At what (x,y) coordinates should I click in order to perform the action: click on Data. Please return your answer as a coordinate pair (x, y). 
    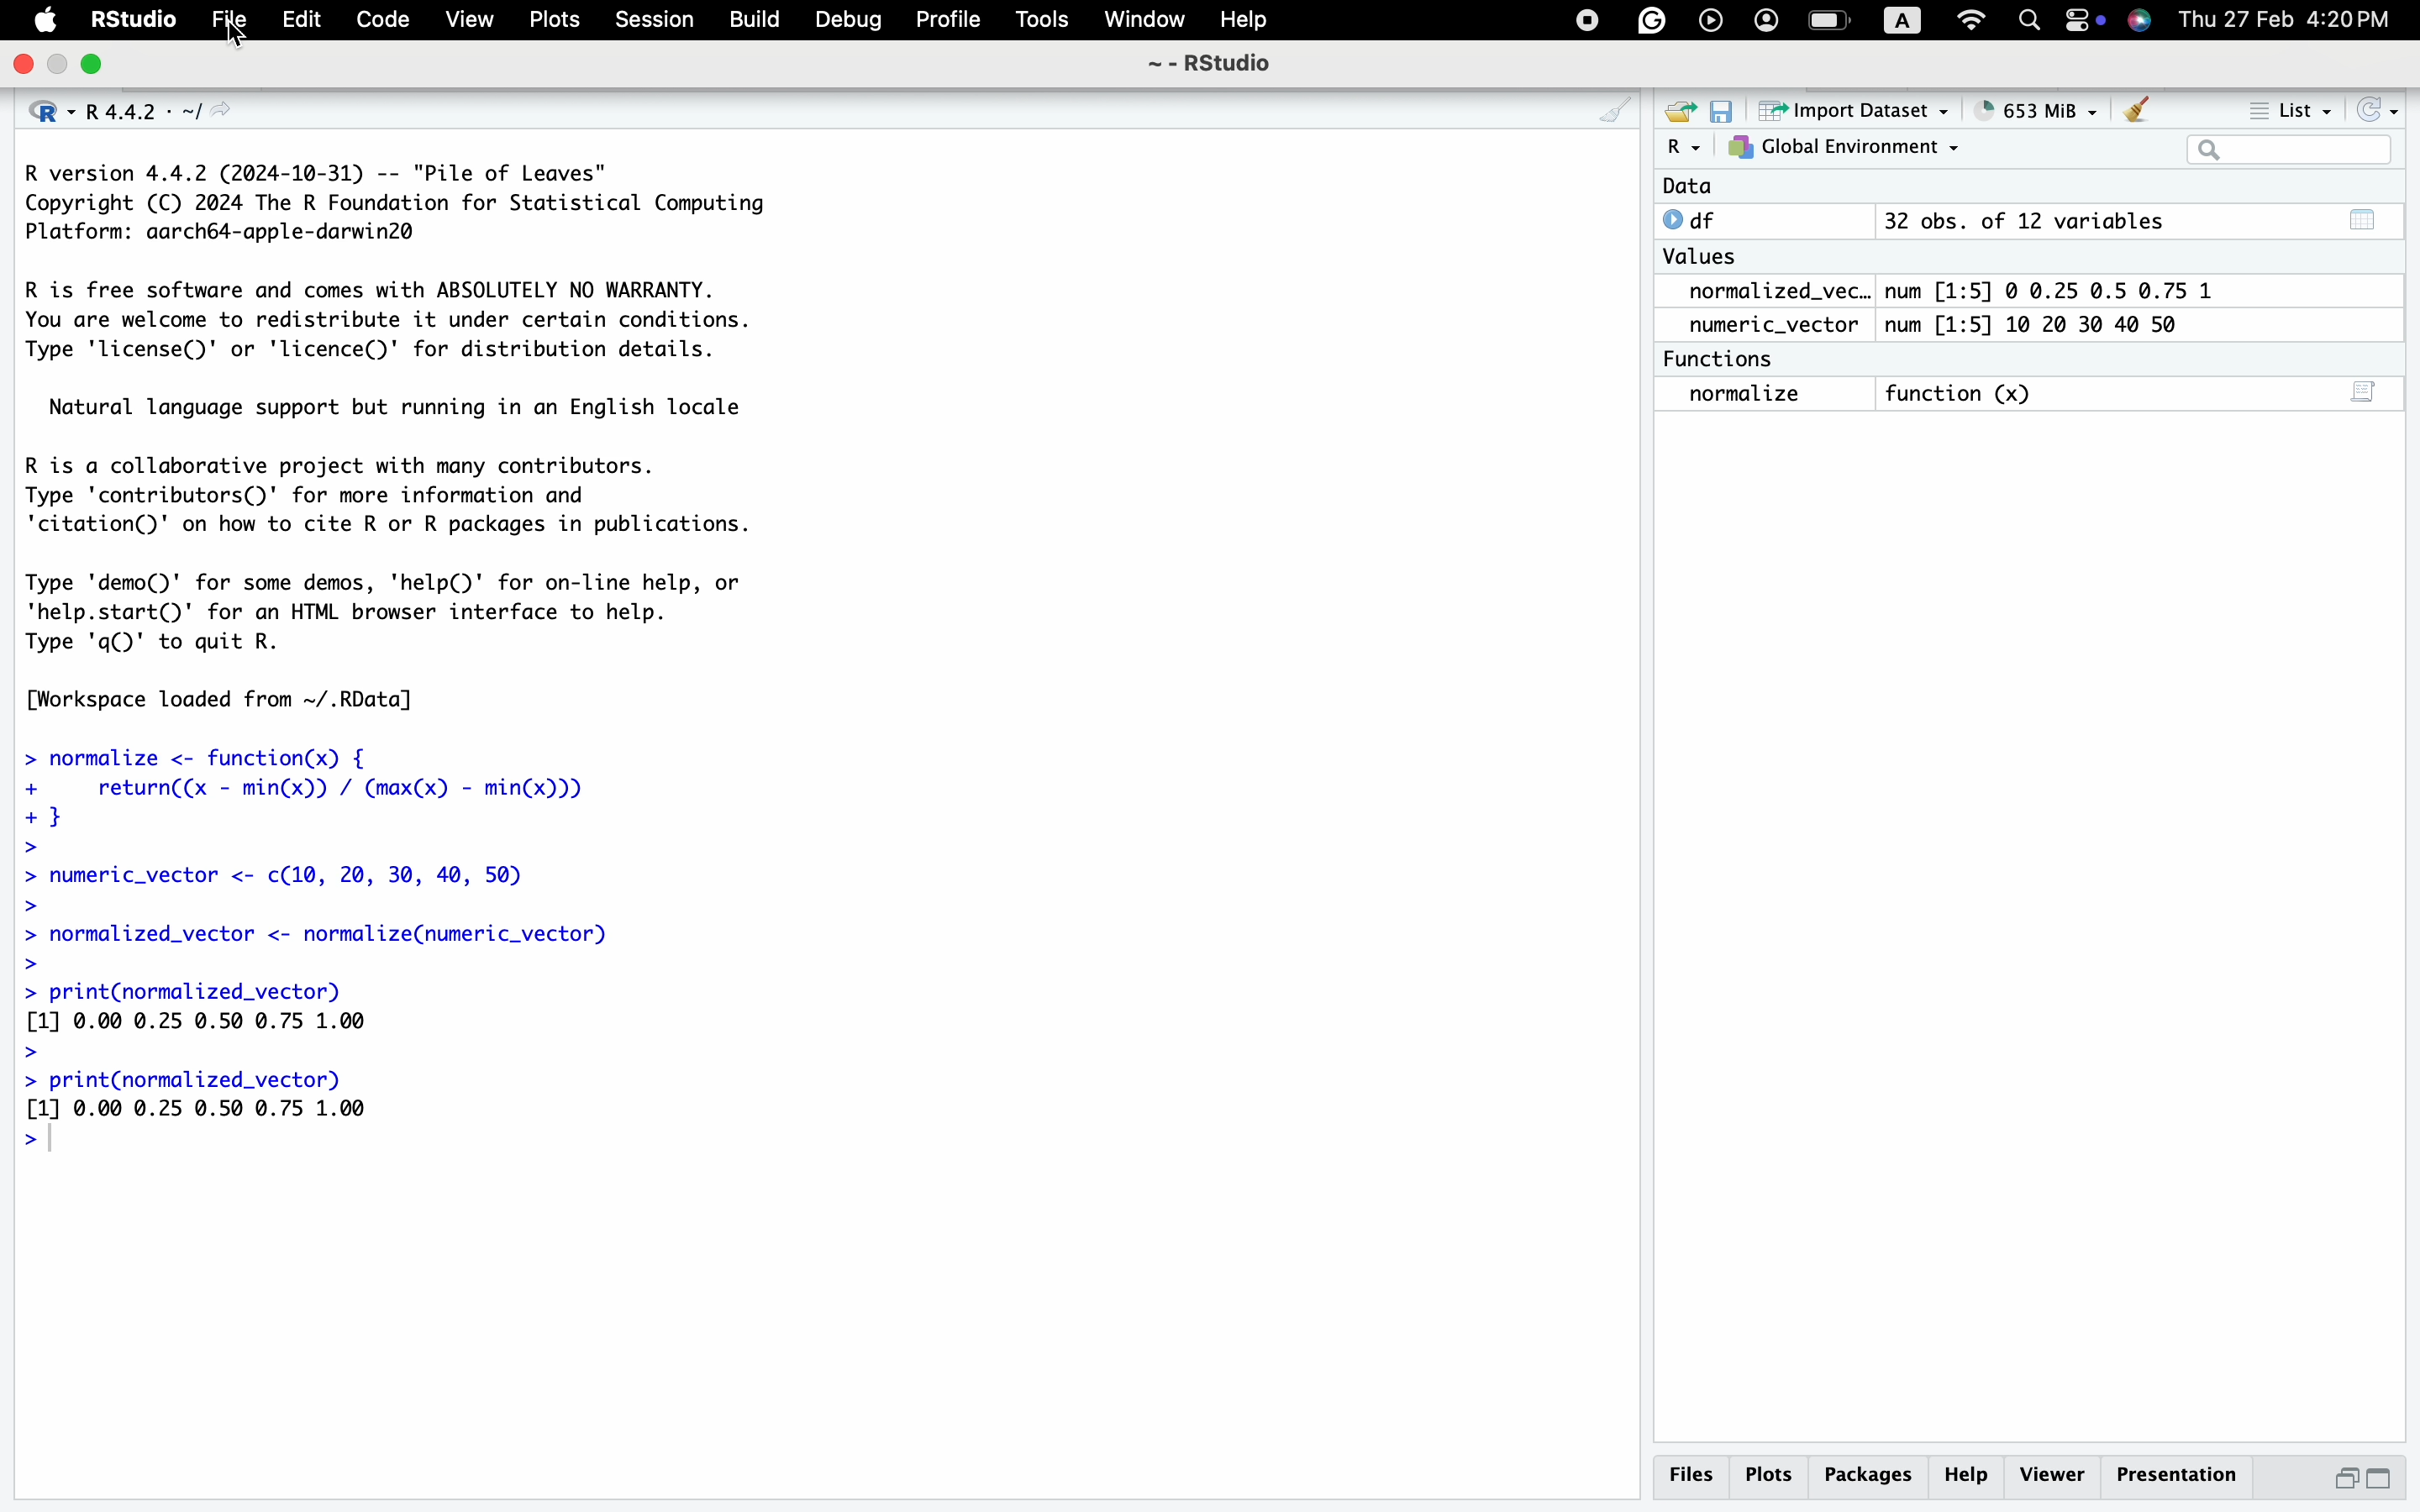
    Looking at the image, I should click on (1688, 187).